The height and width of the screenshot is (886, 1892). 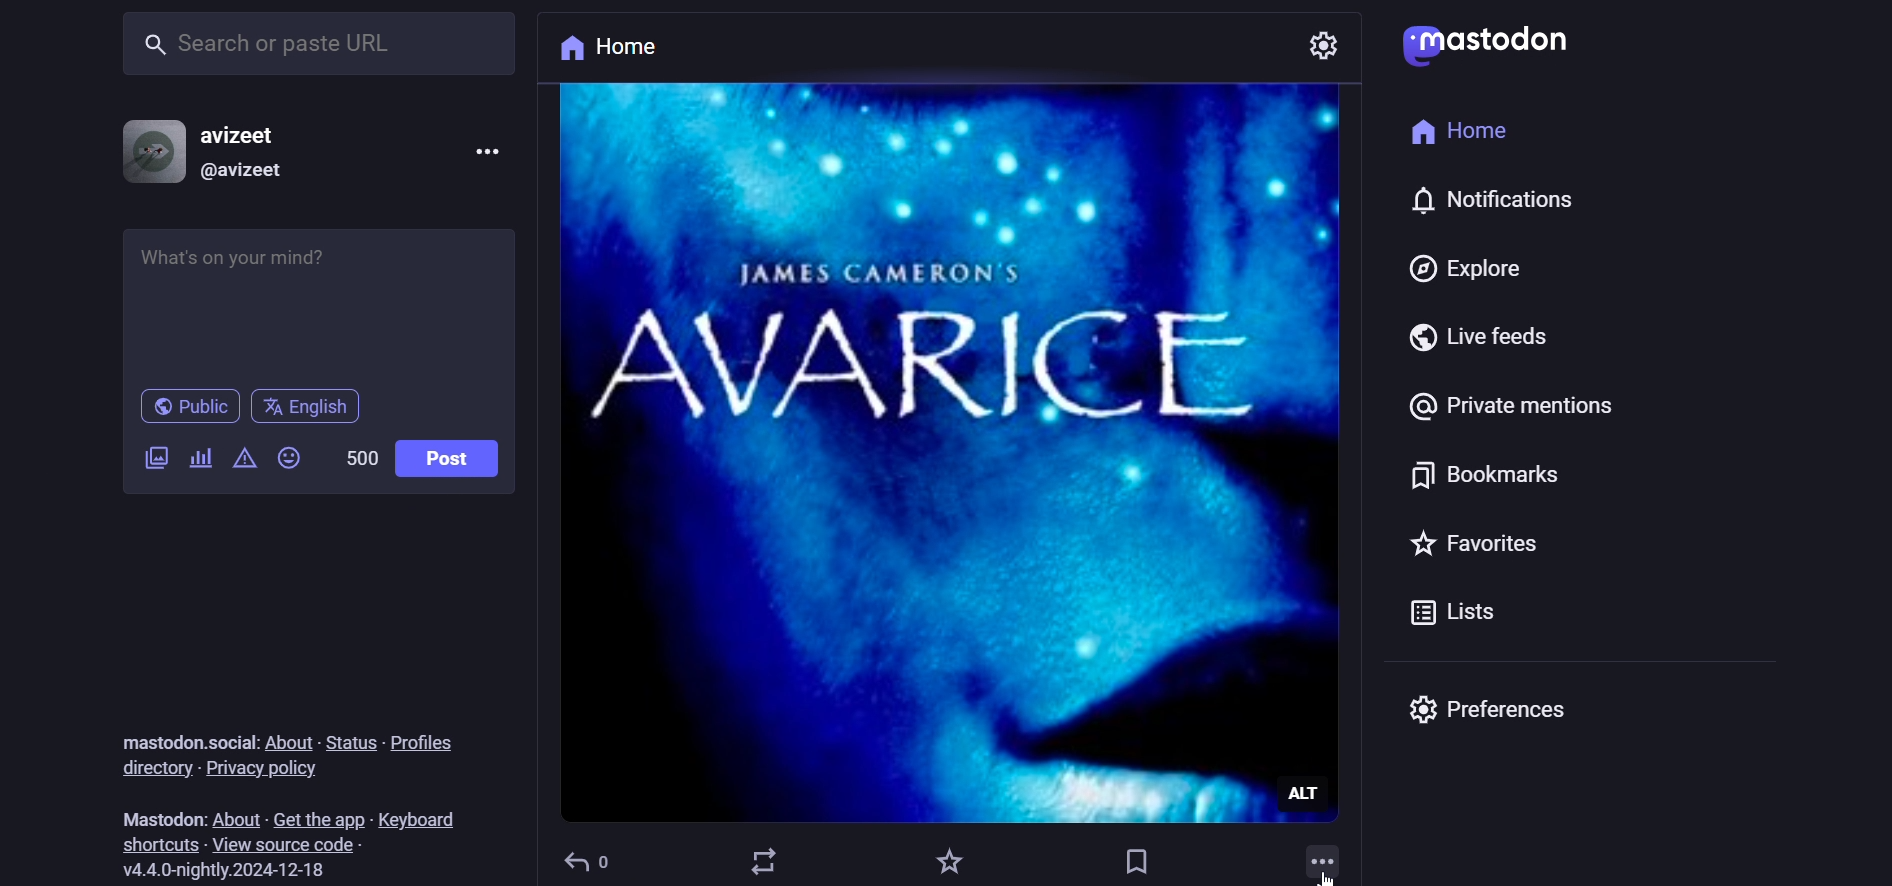 What do you see at coordinates (1318, 794) in the screenshot?
I see `alt` at bounding box center [1318, 794].